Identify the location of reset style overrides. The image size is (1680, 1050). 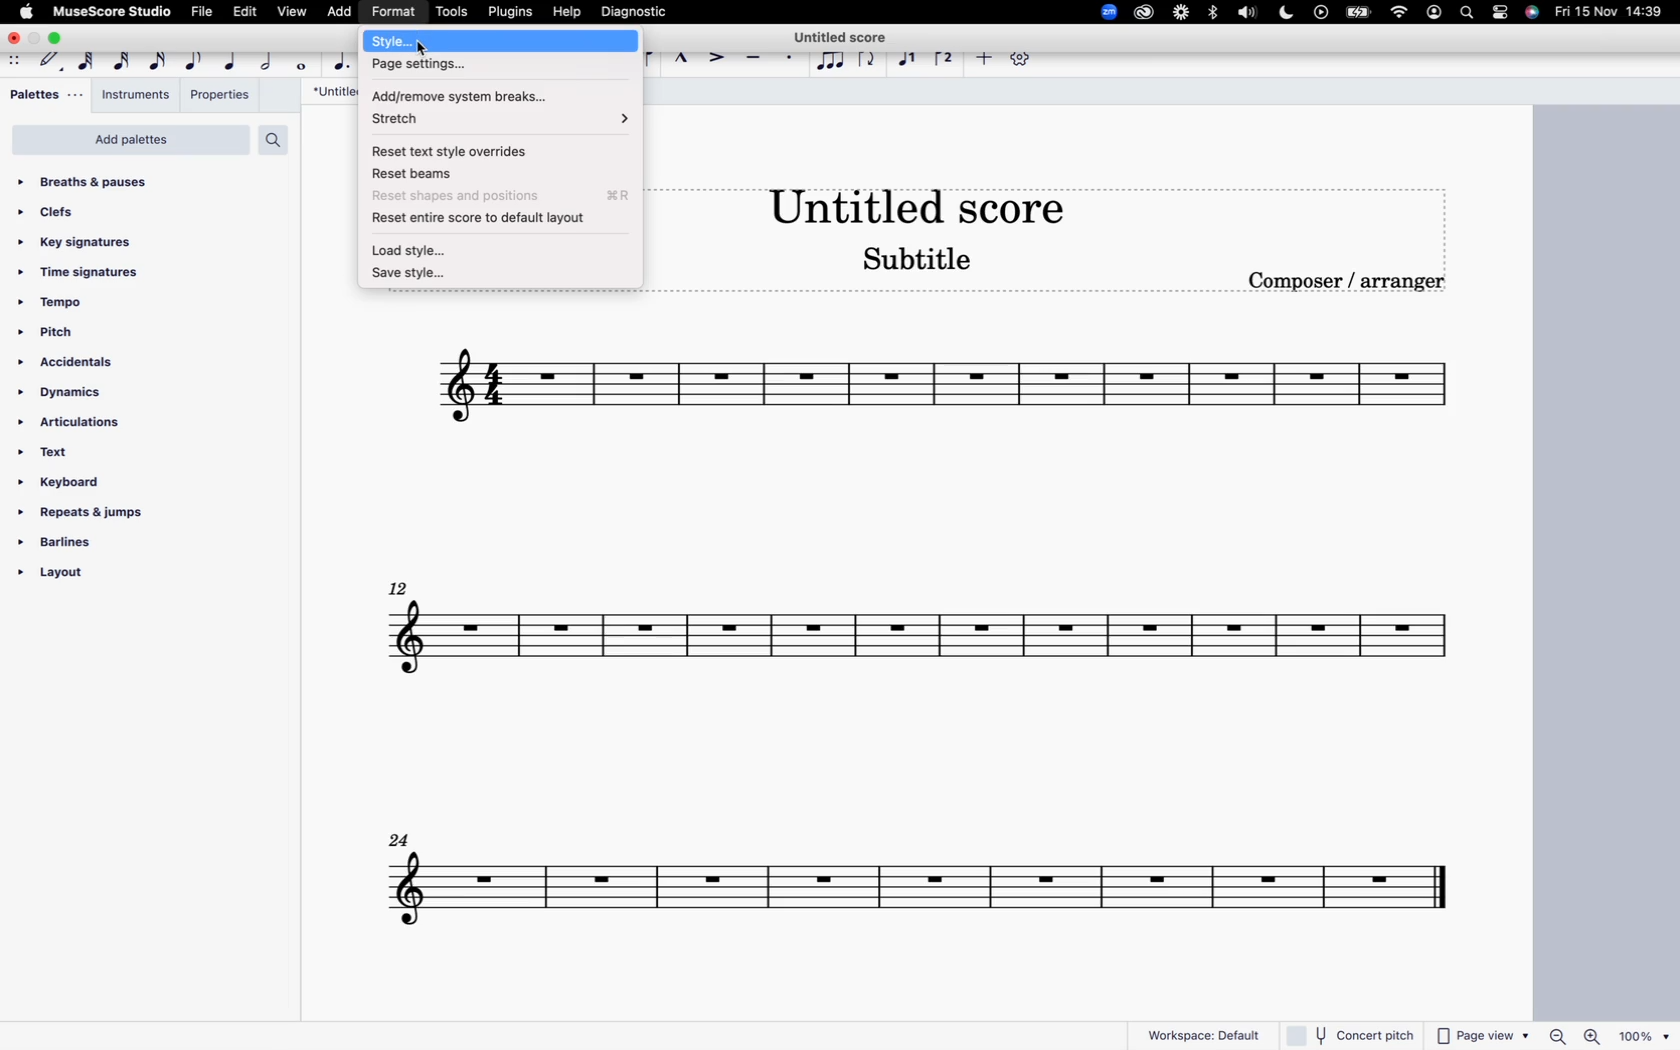
(495, 151).